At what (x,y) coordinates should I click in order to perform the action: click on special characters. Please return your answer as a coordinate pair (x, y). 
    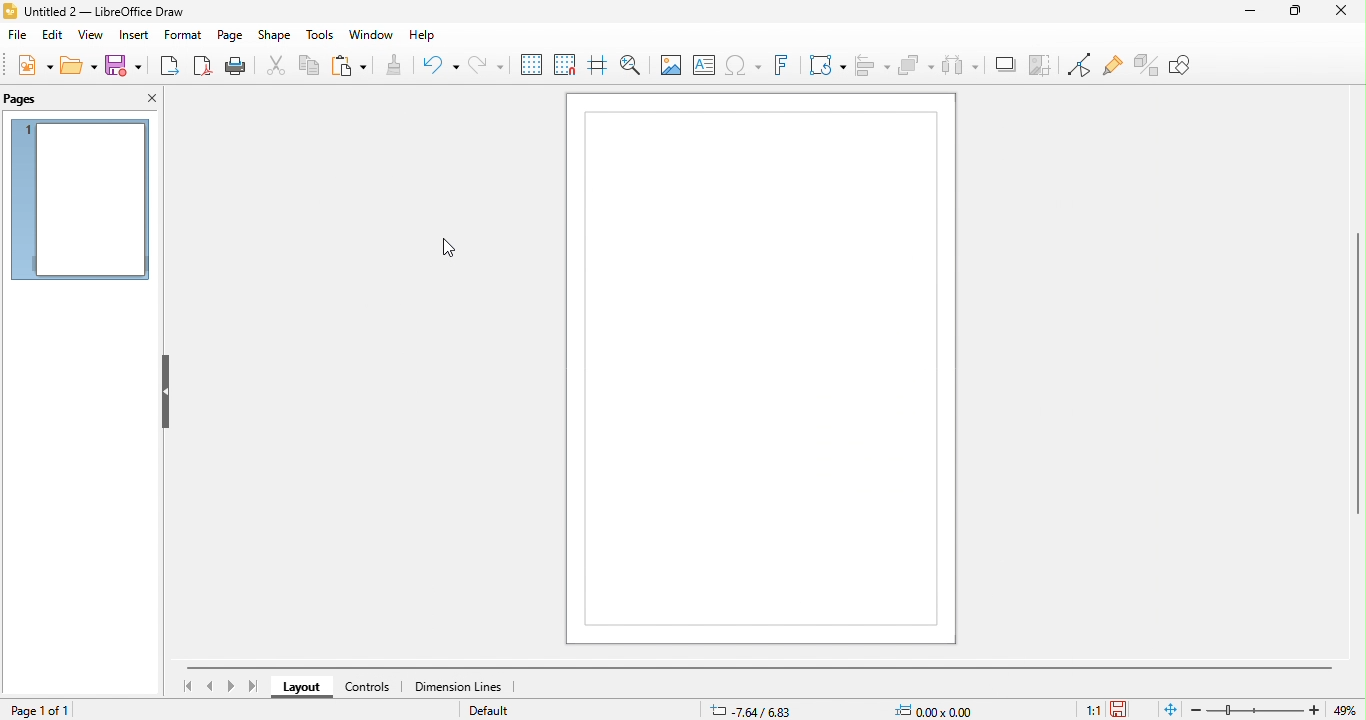
    Looking at the image, I should click on (742, 64).